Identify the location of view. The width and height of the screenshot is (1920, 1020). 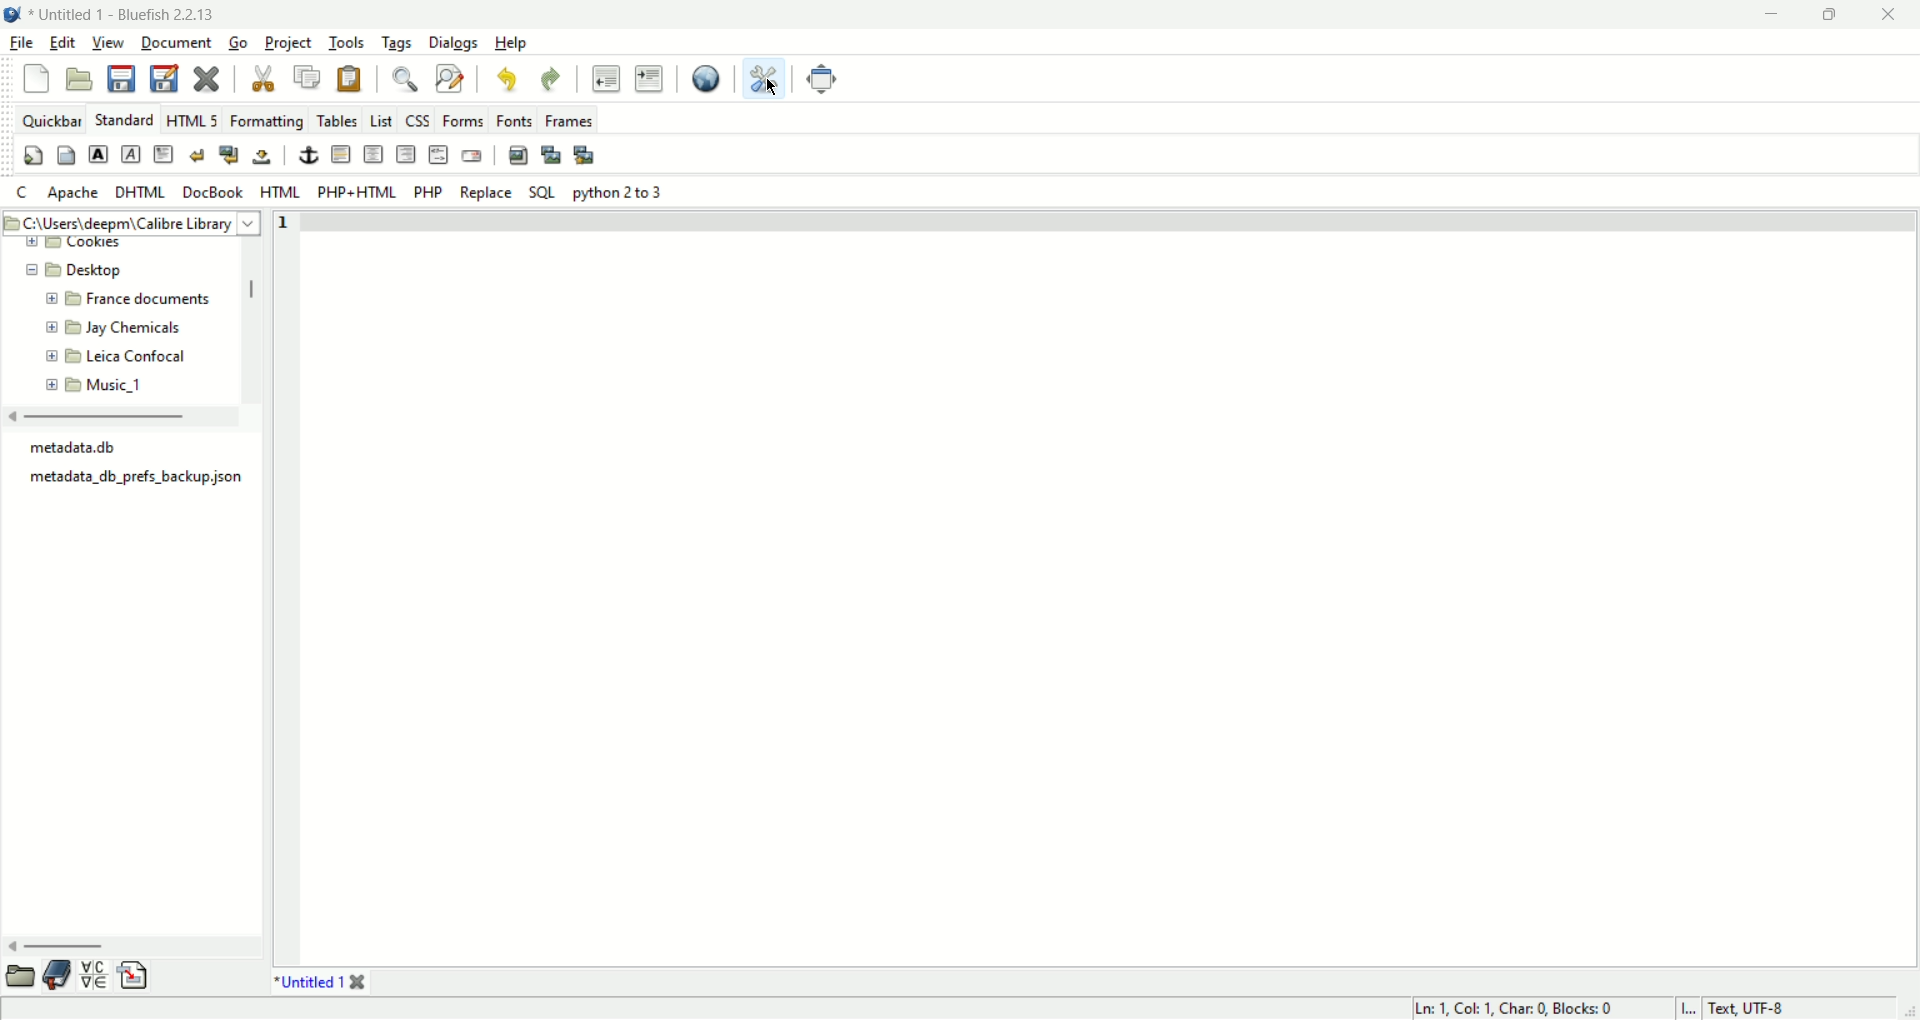
(109, 42).